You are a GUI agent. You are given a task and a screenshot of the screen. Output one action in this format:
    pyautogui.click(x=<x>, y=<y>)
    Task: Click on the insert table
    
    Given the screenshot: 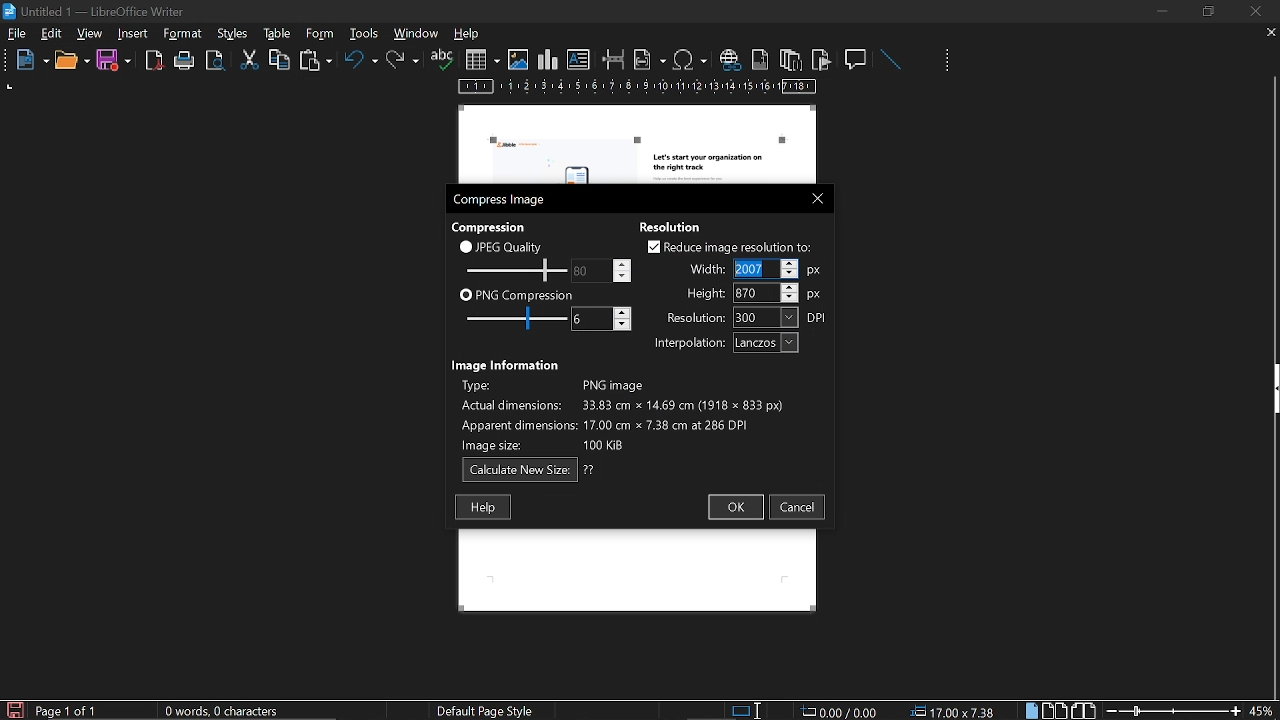 What is the action you would take?
    pyautogui.click(x=482, y=60)
    